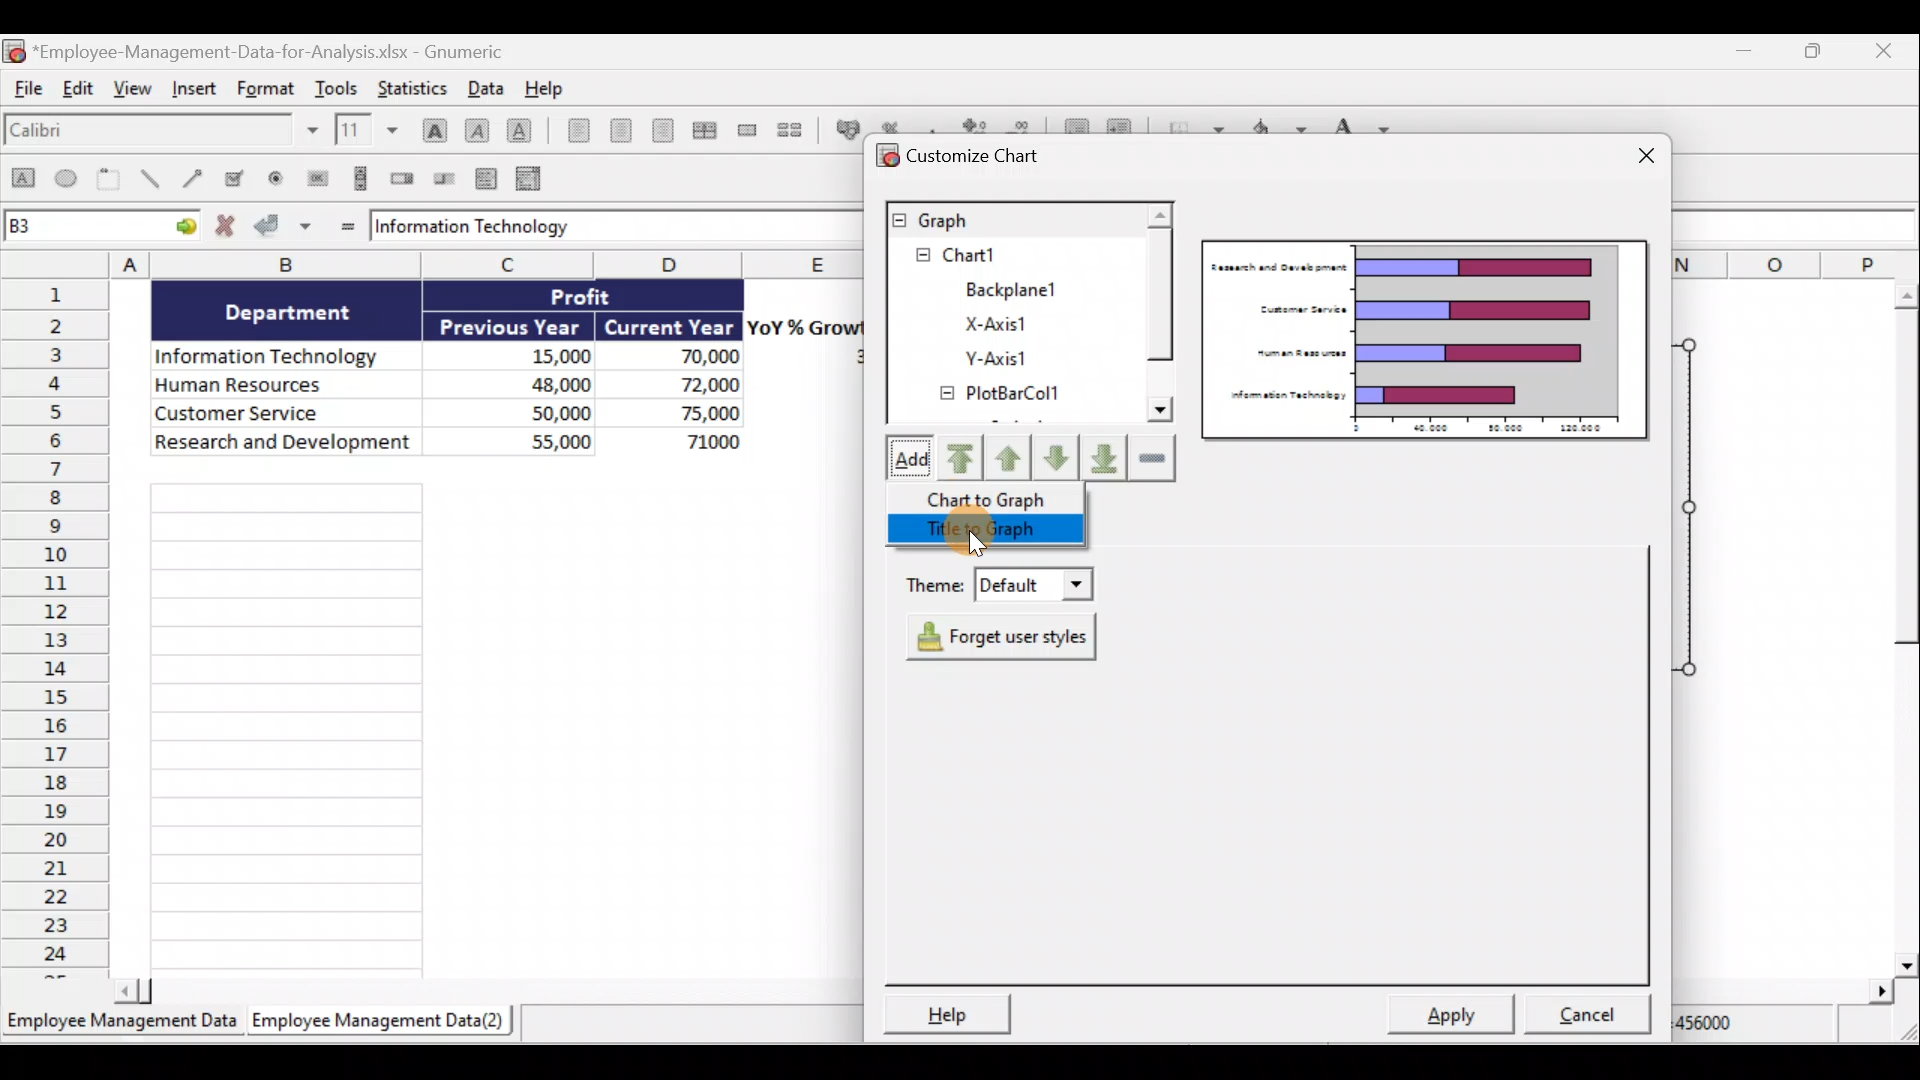  Describe the element at coordinates (704, 127) in the screenshot. I see `Centre horizontally across the selection` at that location.